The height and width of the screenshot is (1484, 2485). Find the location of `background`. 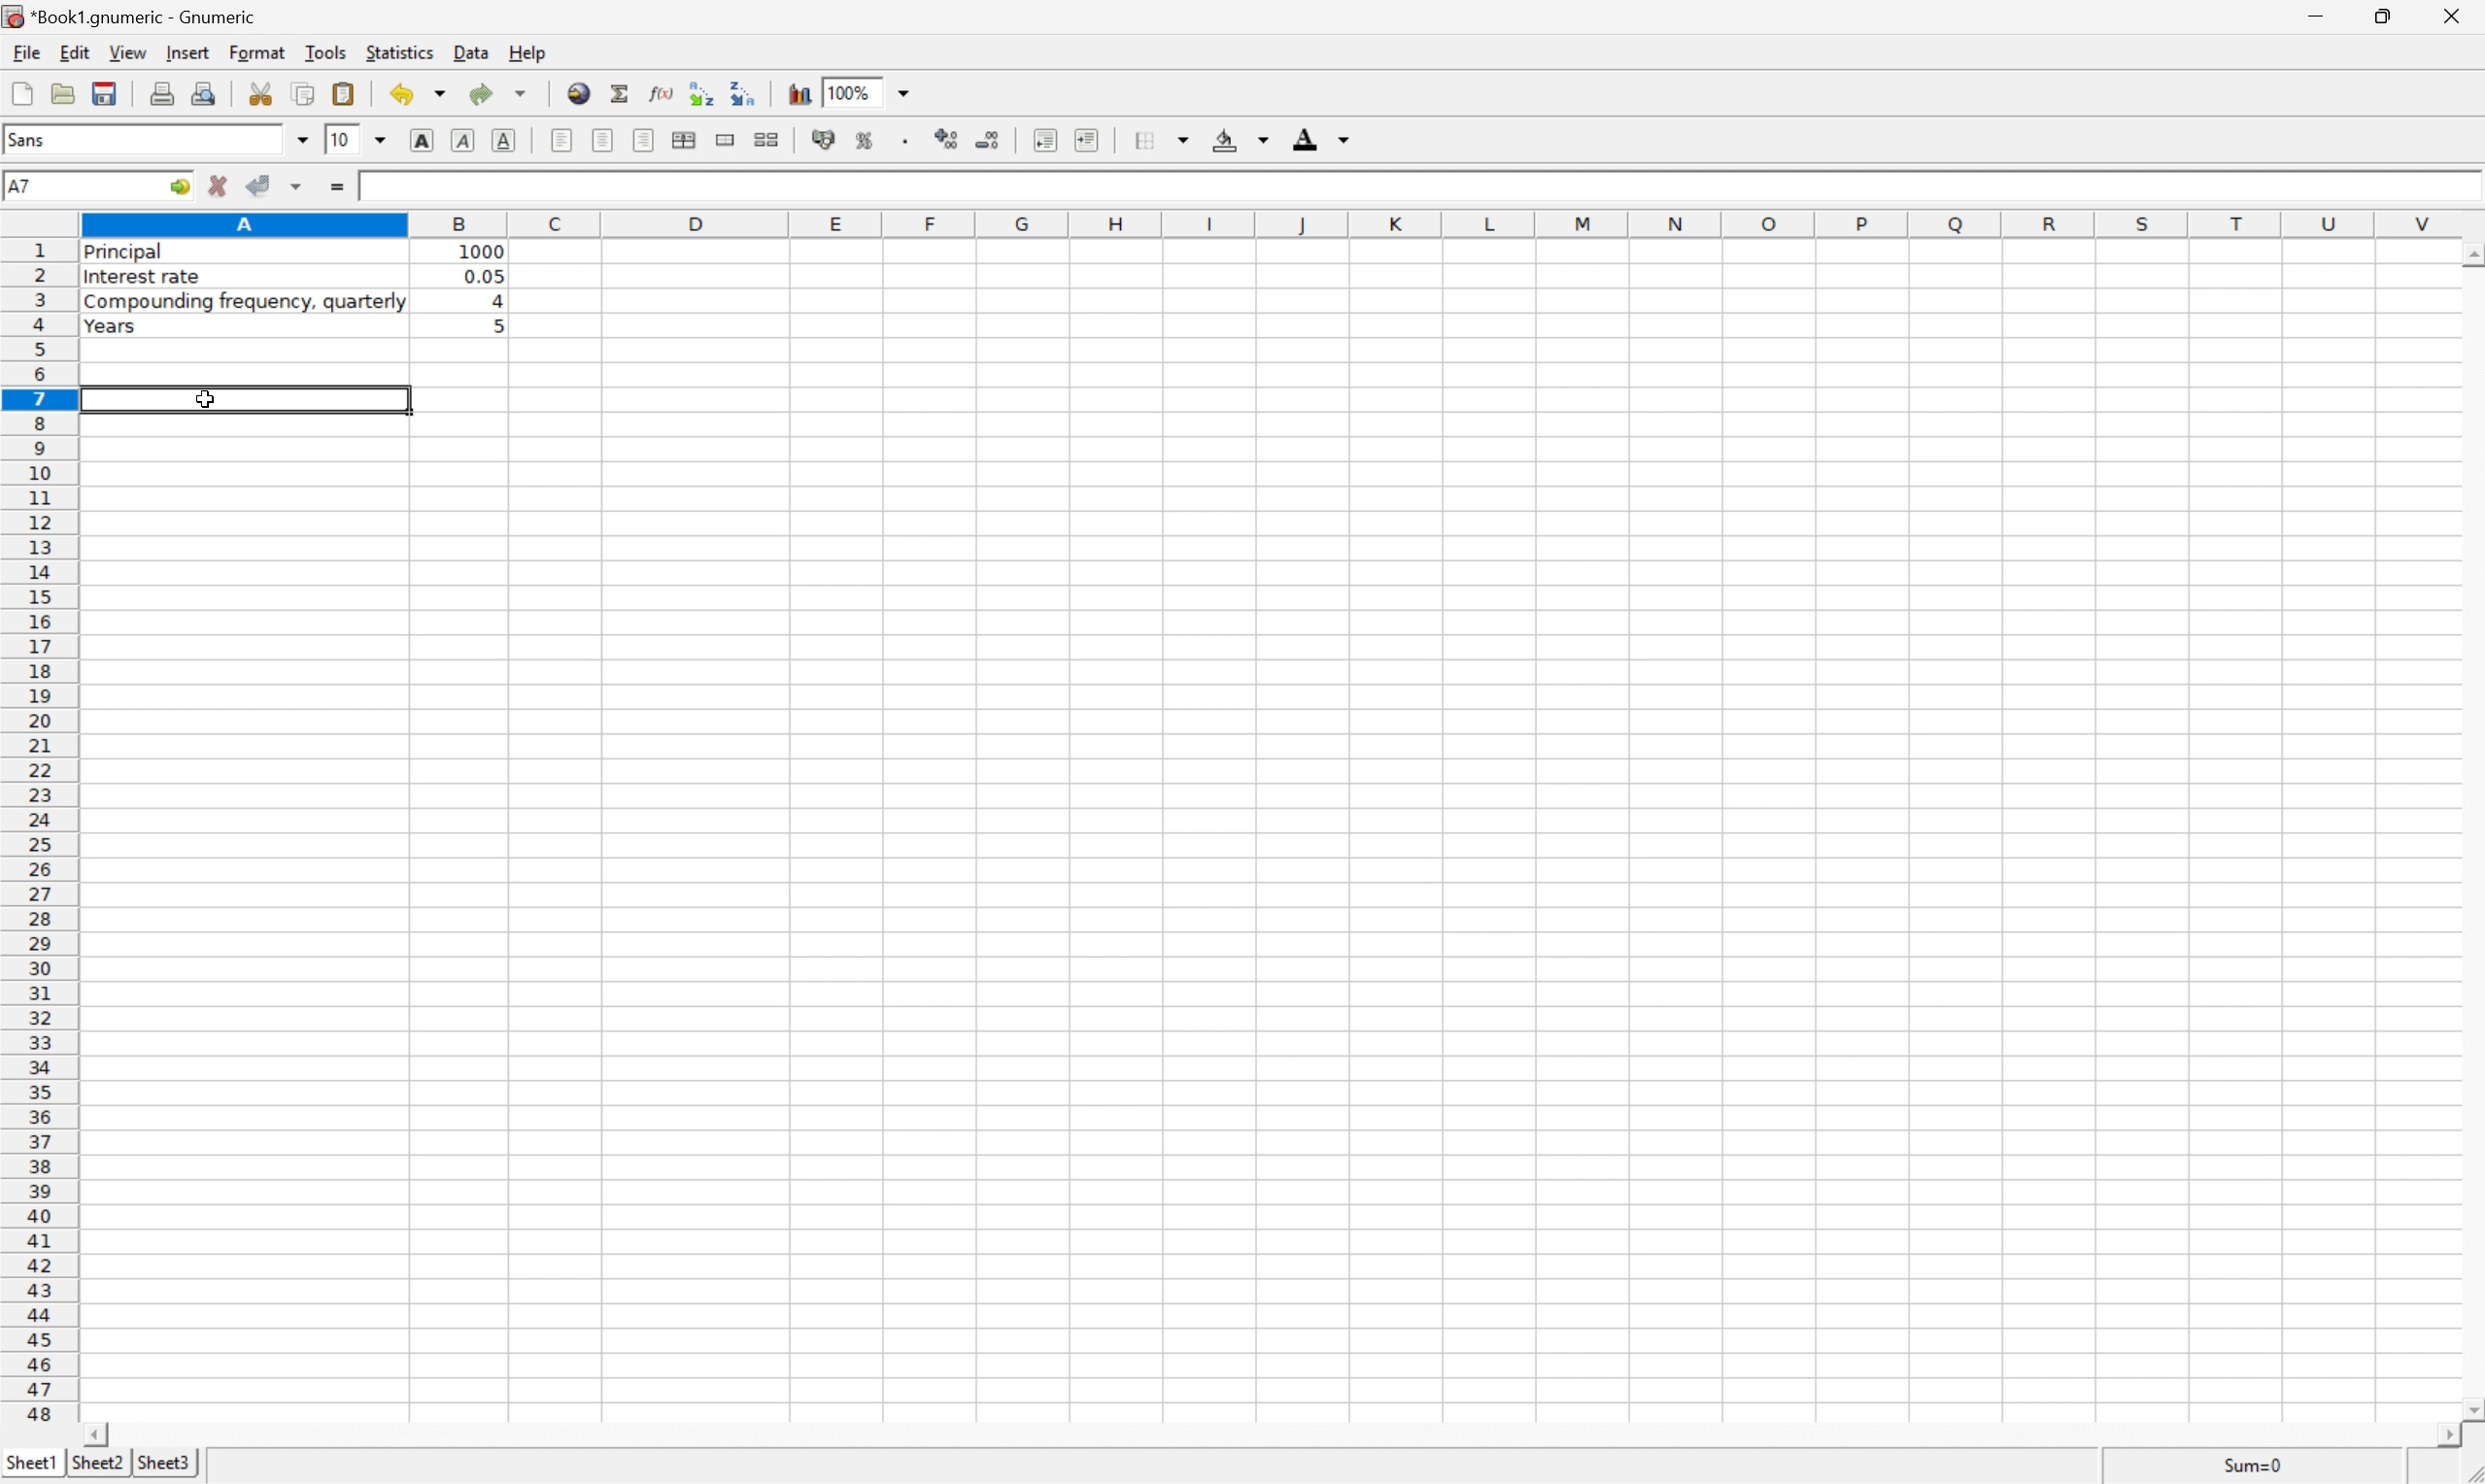

background is located at coordinates (1241, 140).